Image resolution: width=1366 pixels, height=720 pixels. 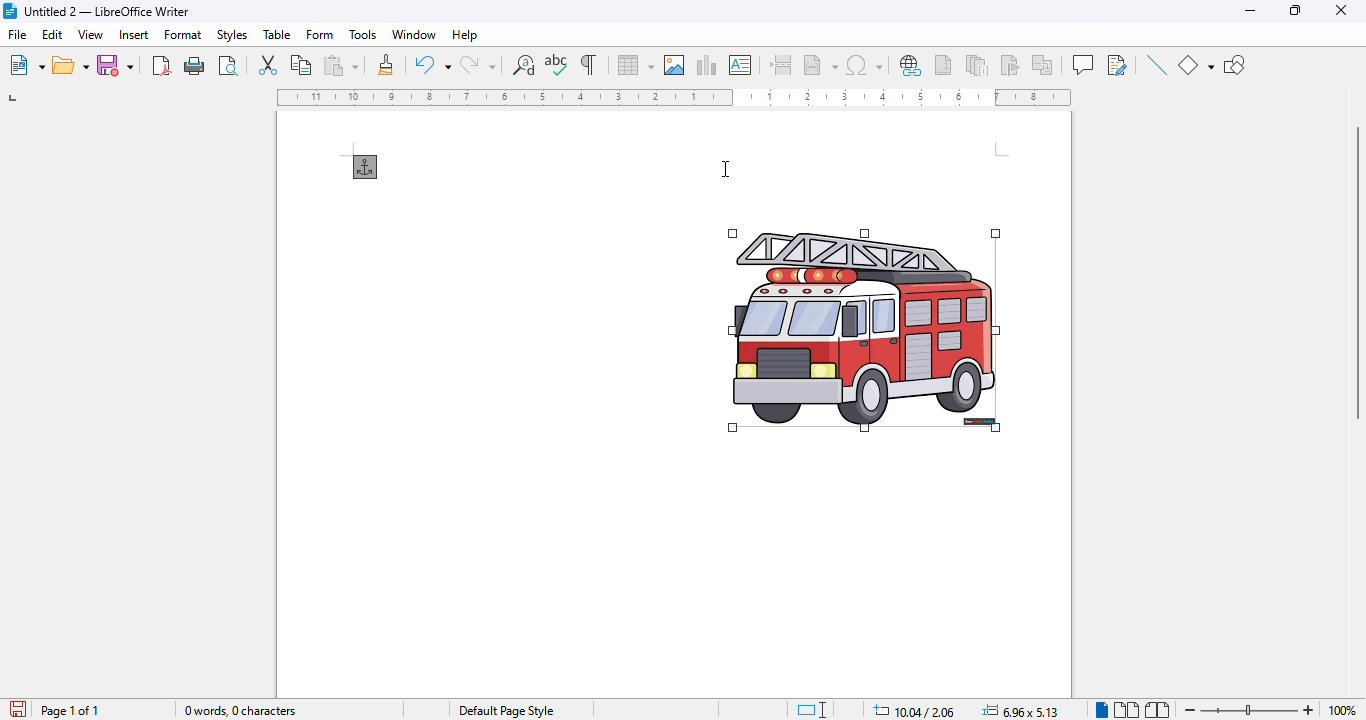 What do you see at coordinates (674, 97) in the screenshot?
I see `ruler` at bounding box center [674, 97].